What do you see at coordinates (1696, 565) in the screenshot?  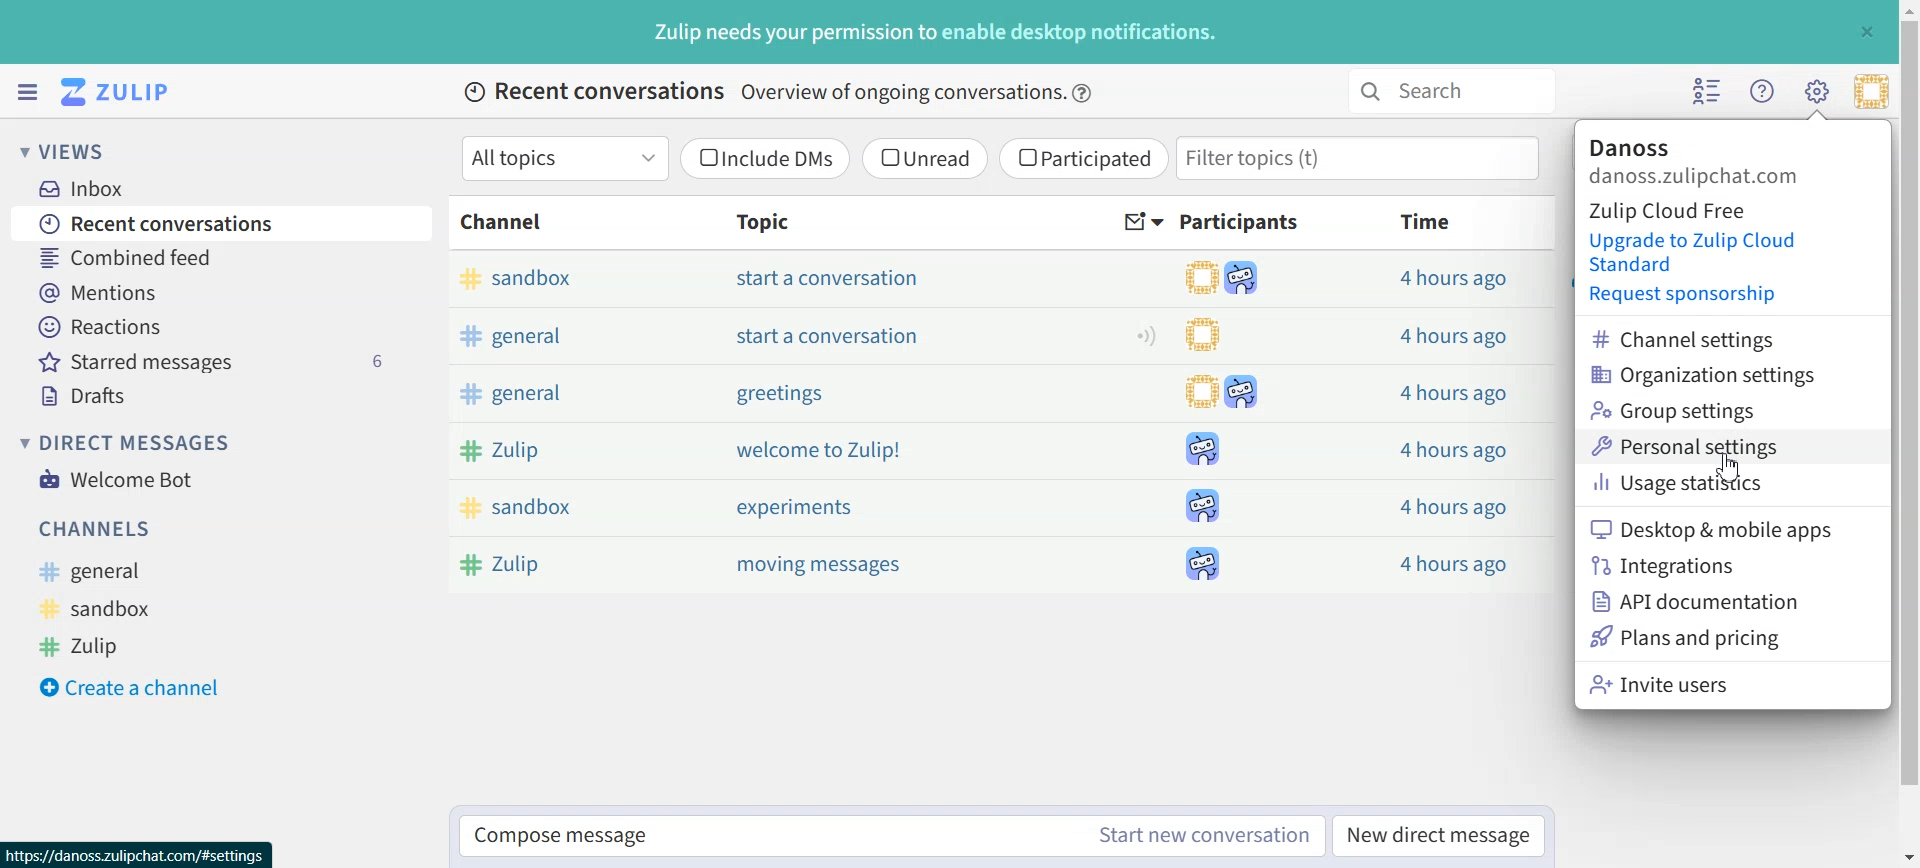 I see `Integration` at bounding box center [1696, 565].